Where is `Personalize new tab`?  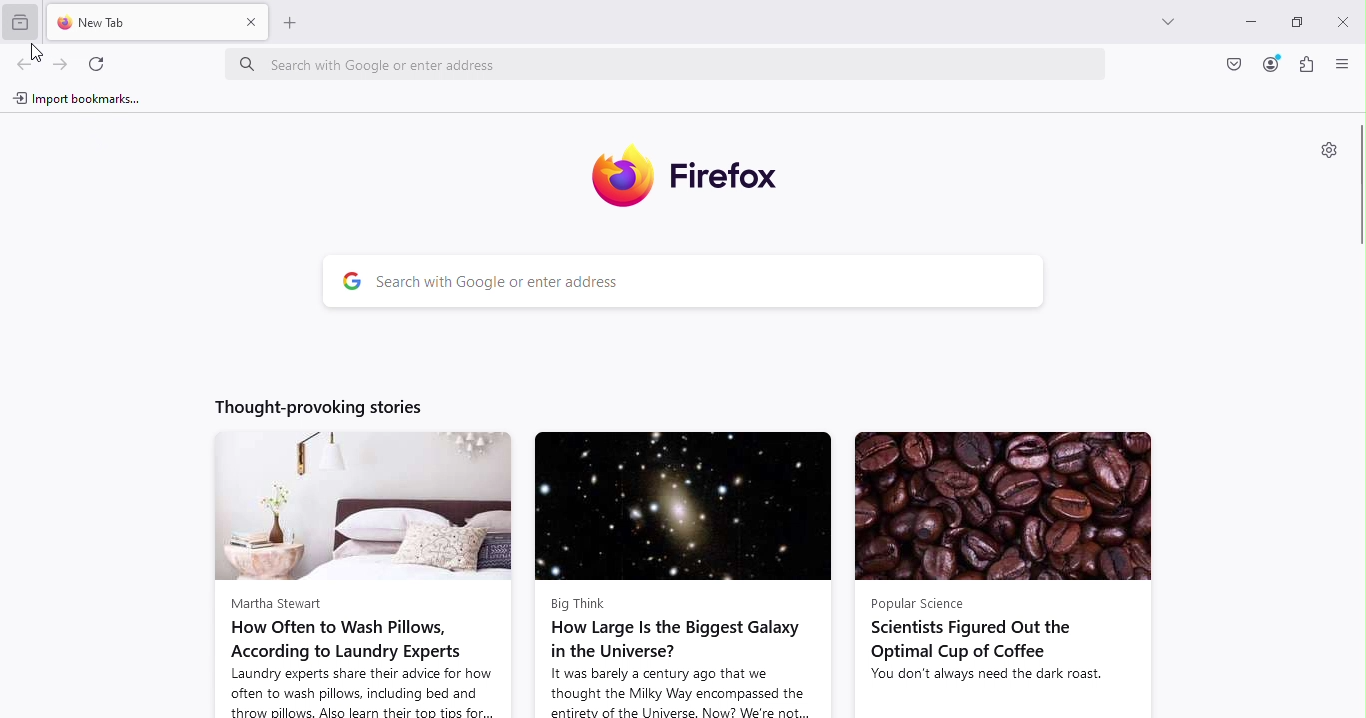
Personalize new tab is located at coordinates (1328, 151).